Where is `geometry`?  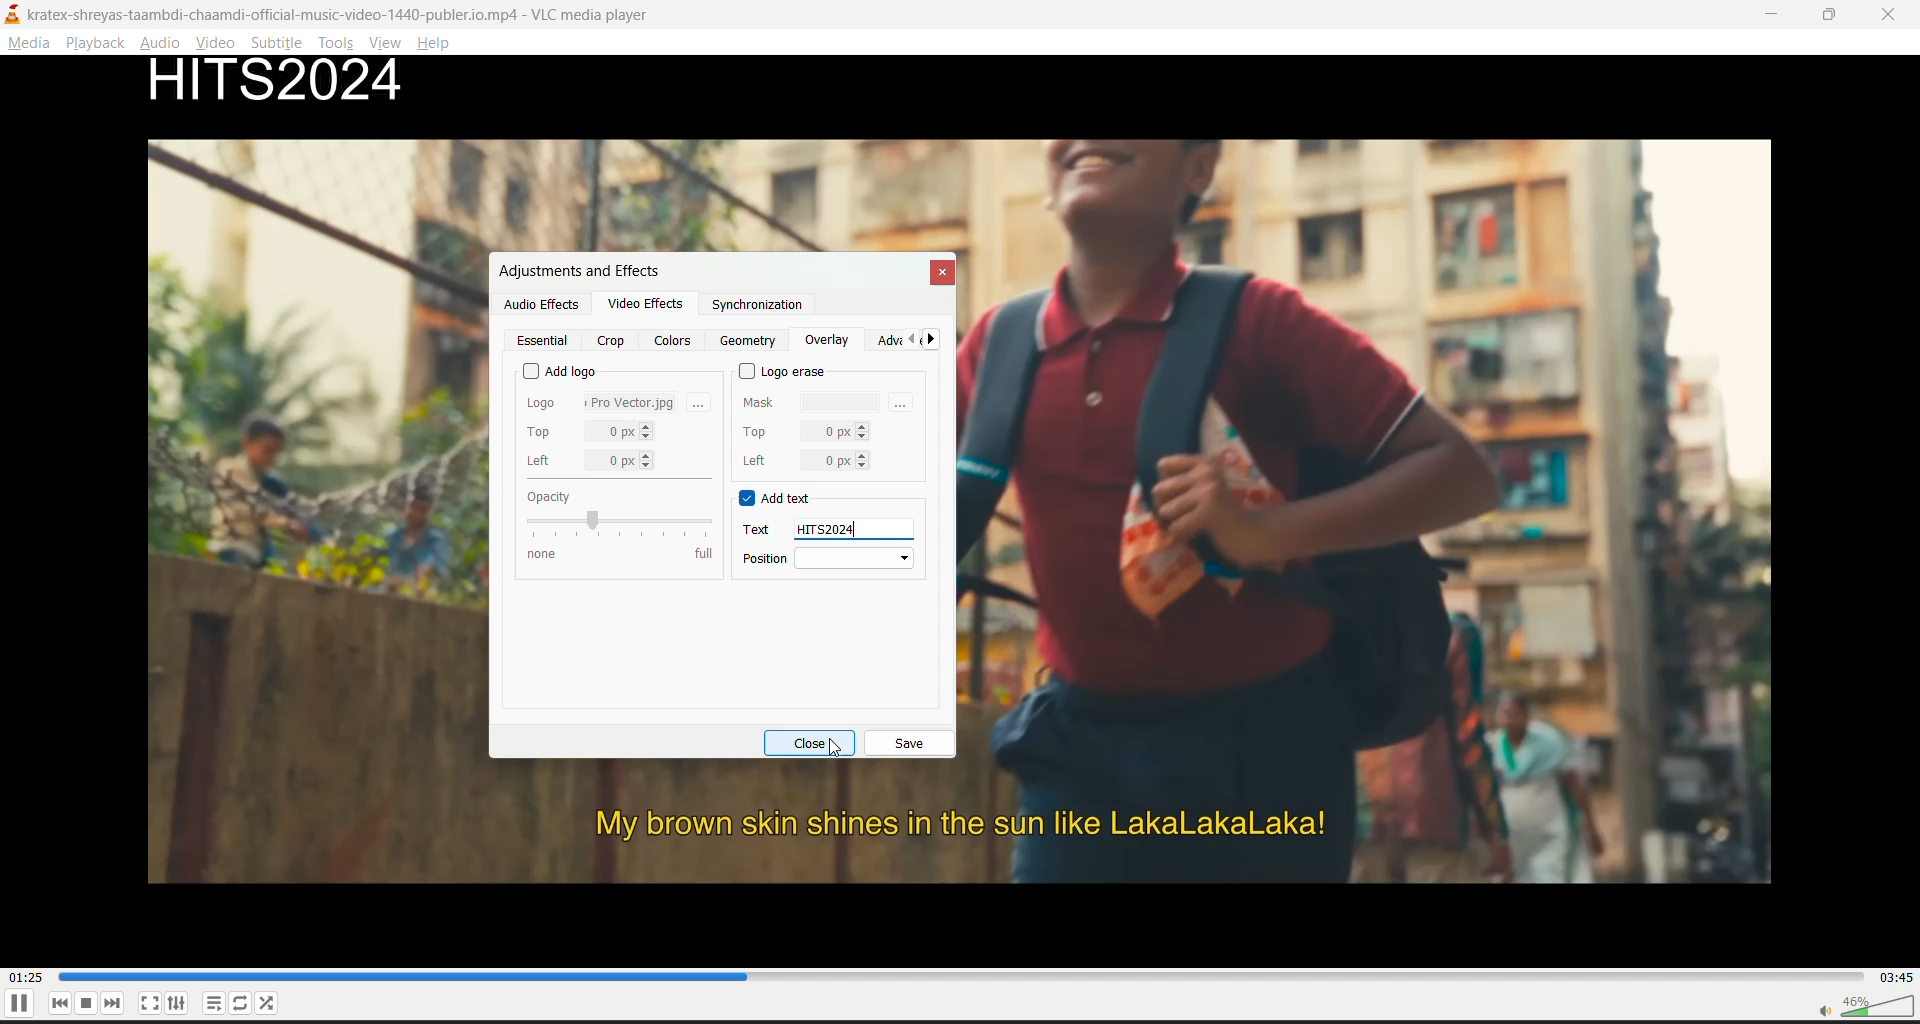
geometry is located at coordinates (751, 341).